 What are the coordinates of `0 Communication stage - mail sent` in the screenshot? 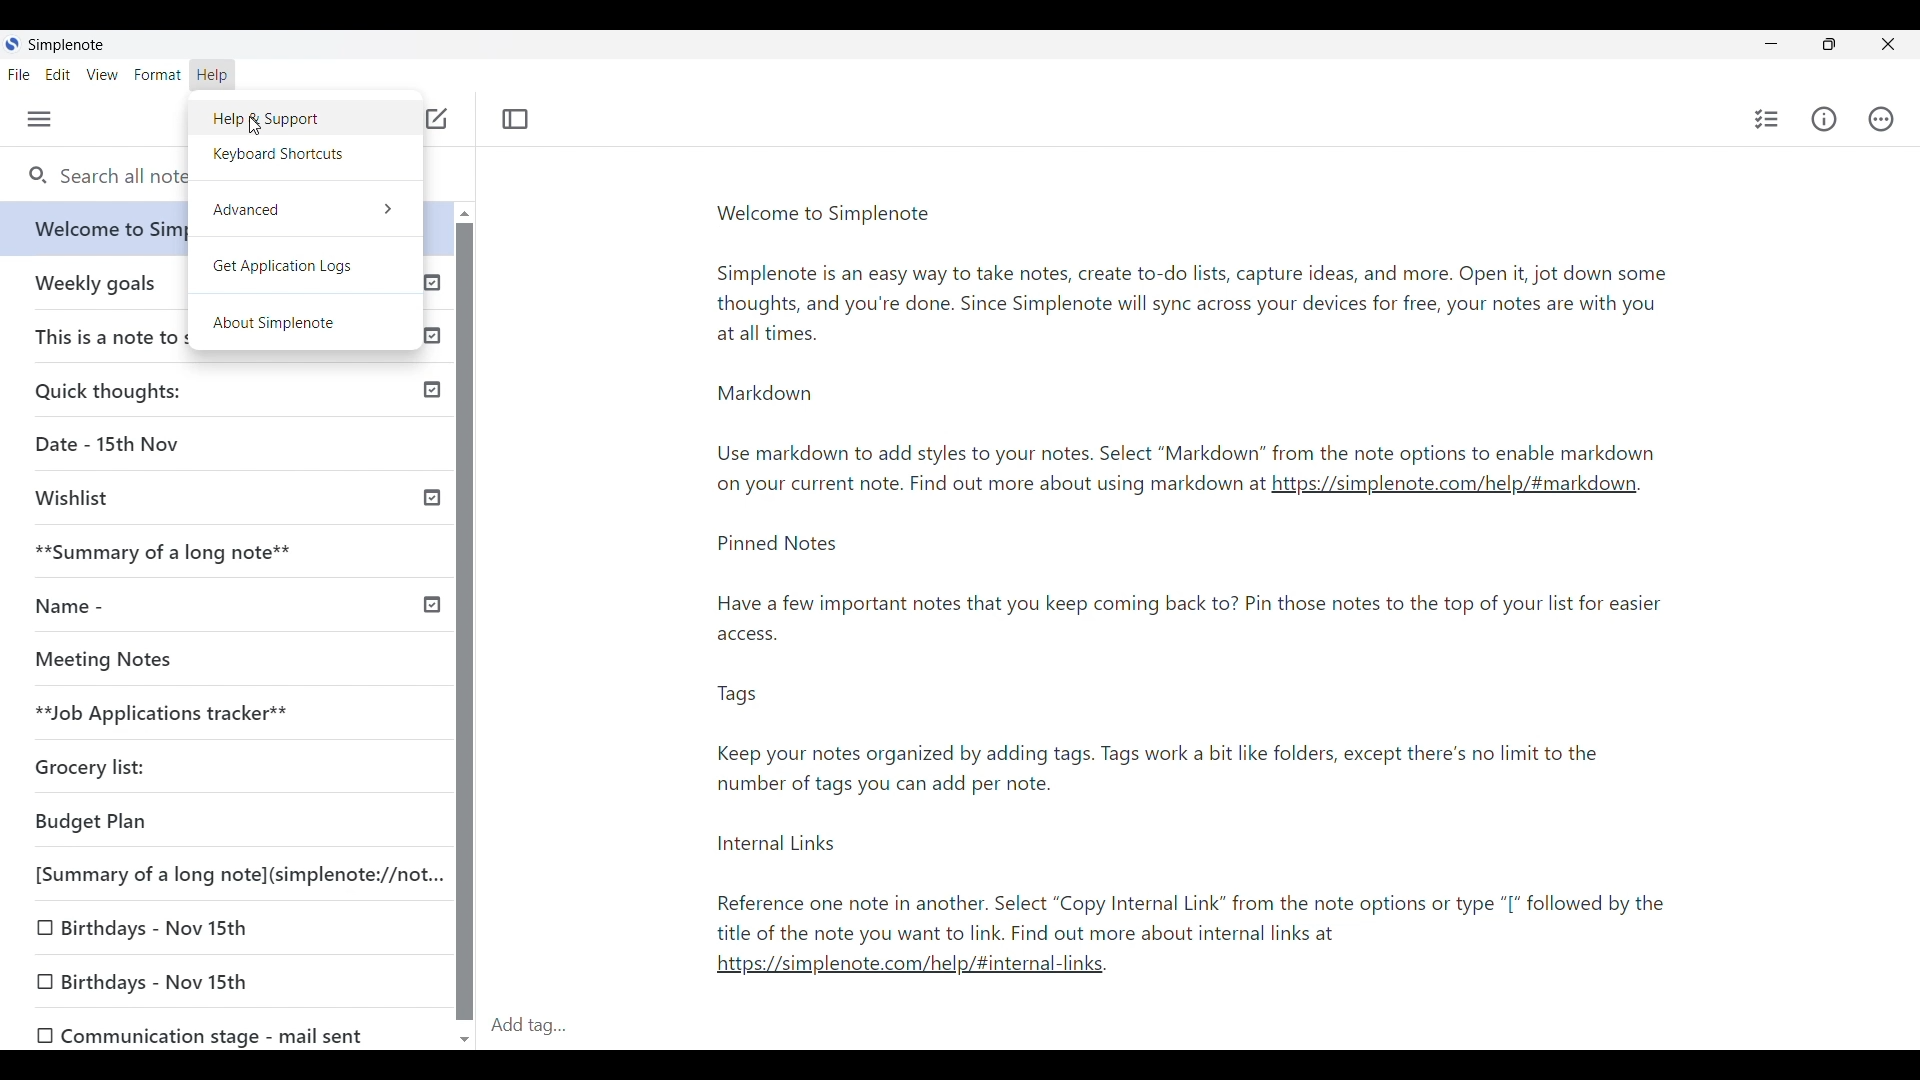 It's located at (221, 1034).